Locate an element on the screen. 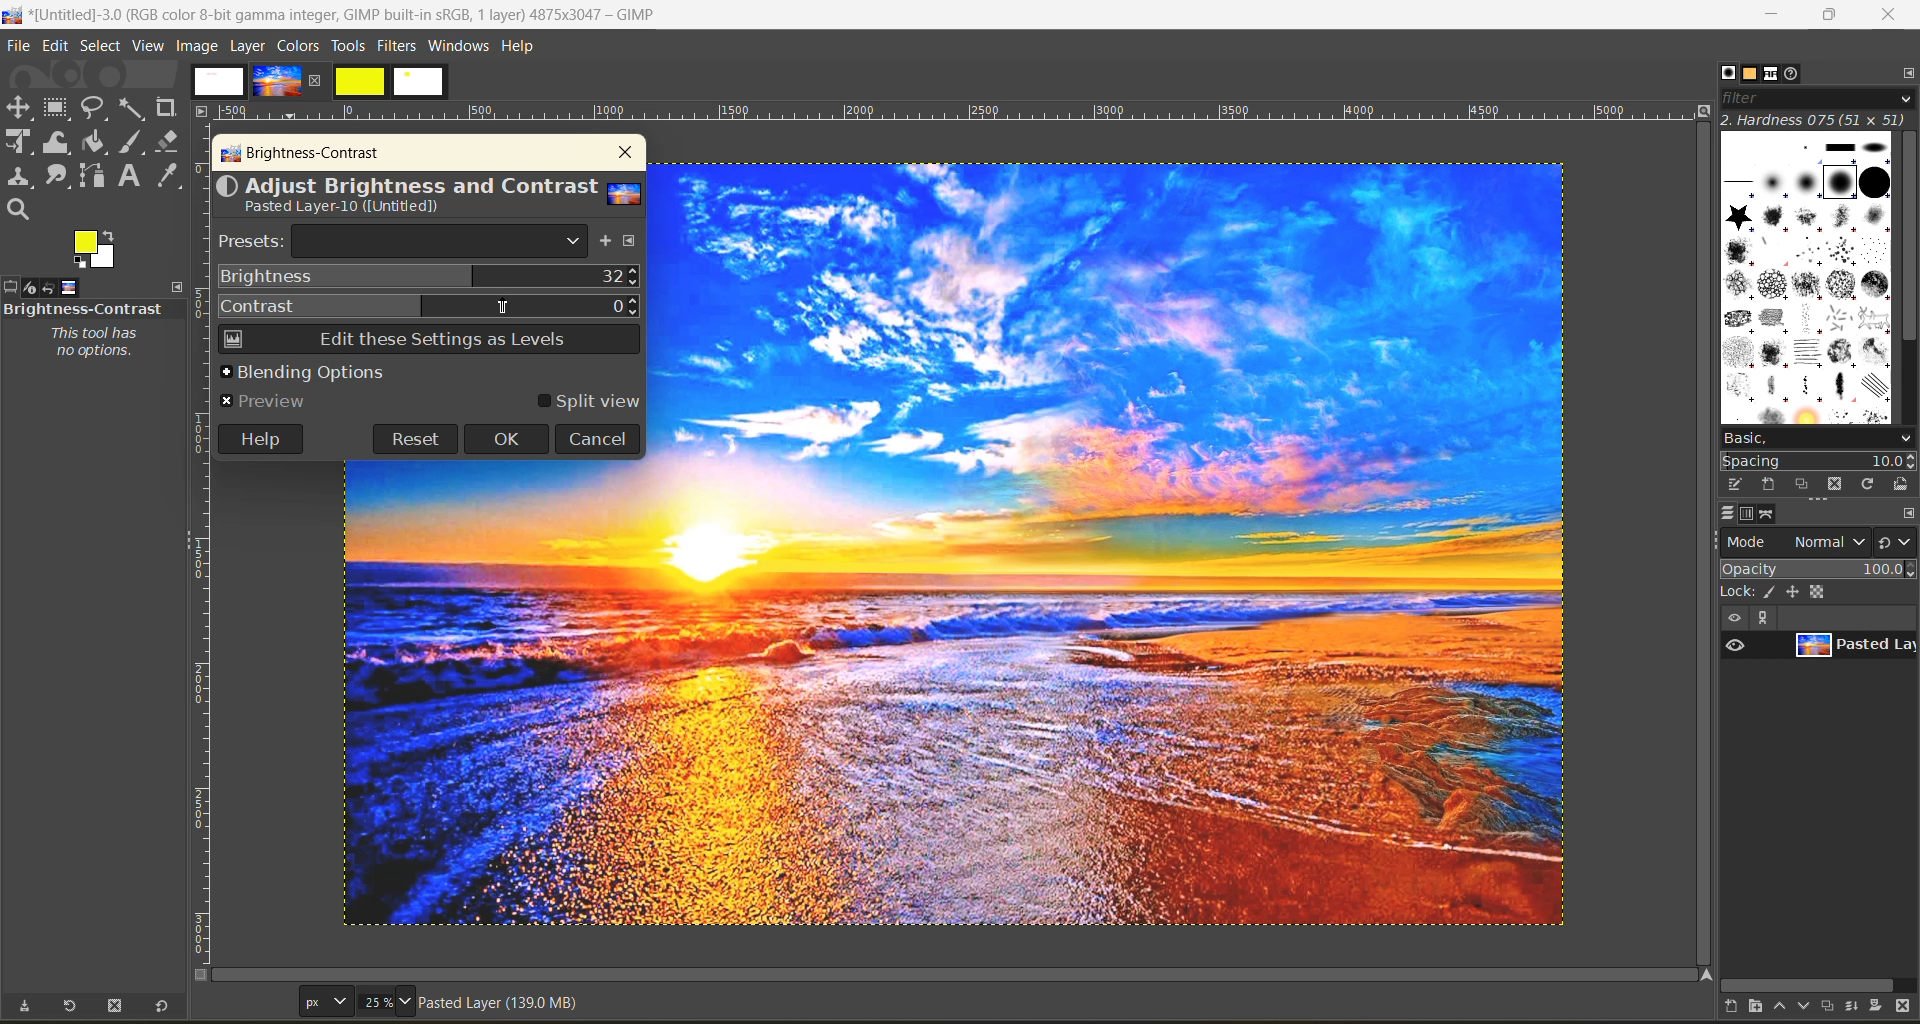 This screenshot has height=1024, width=1920. configure is located at coordinates (1904, 72).